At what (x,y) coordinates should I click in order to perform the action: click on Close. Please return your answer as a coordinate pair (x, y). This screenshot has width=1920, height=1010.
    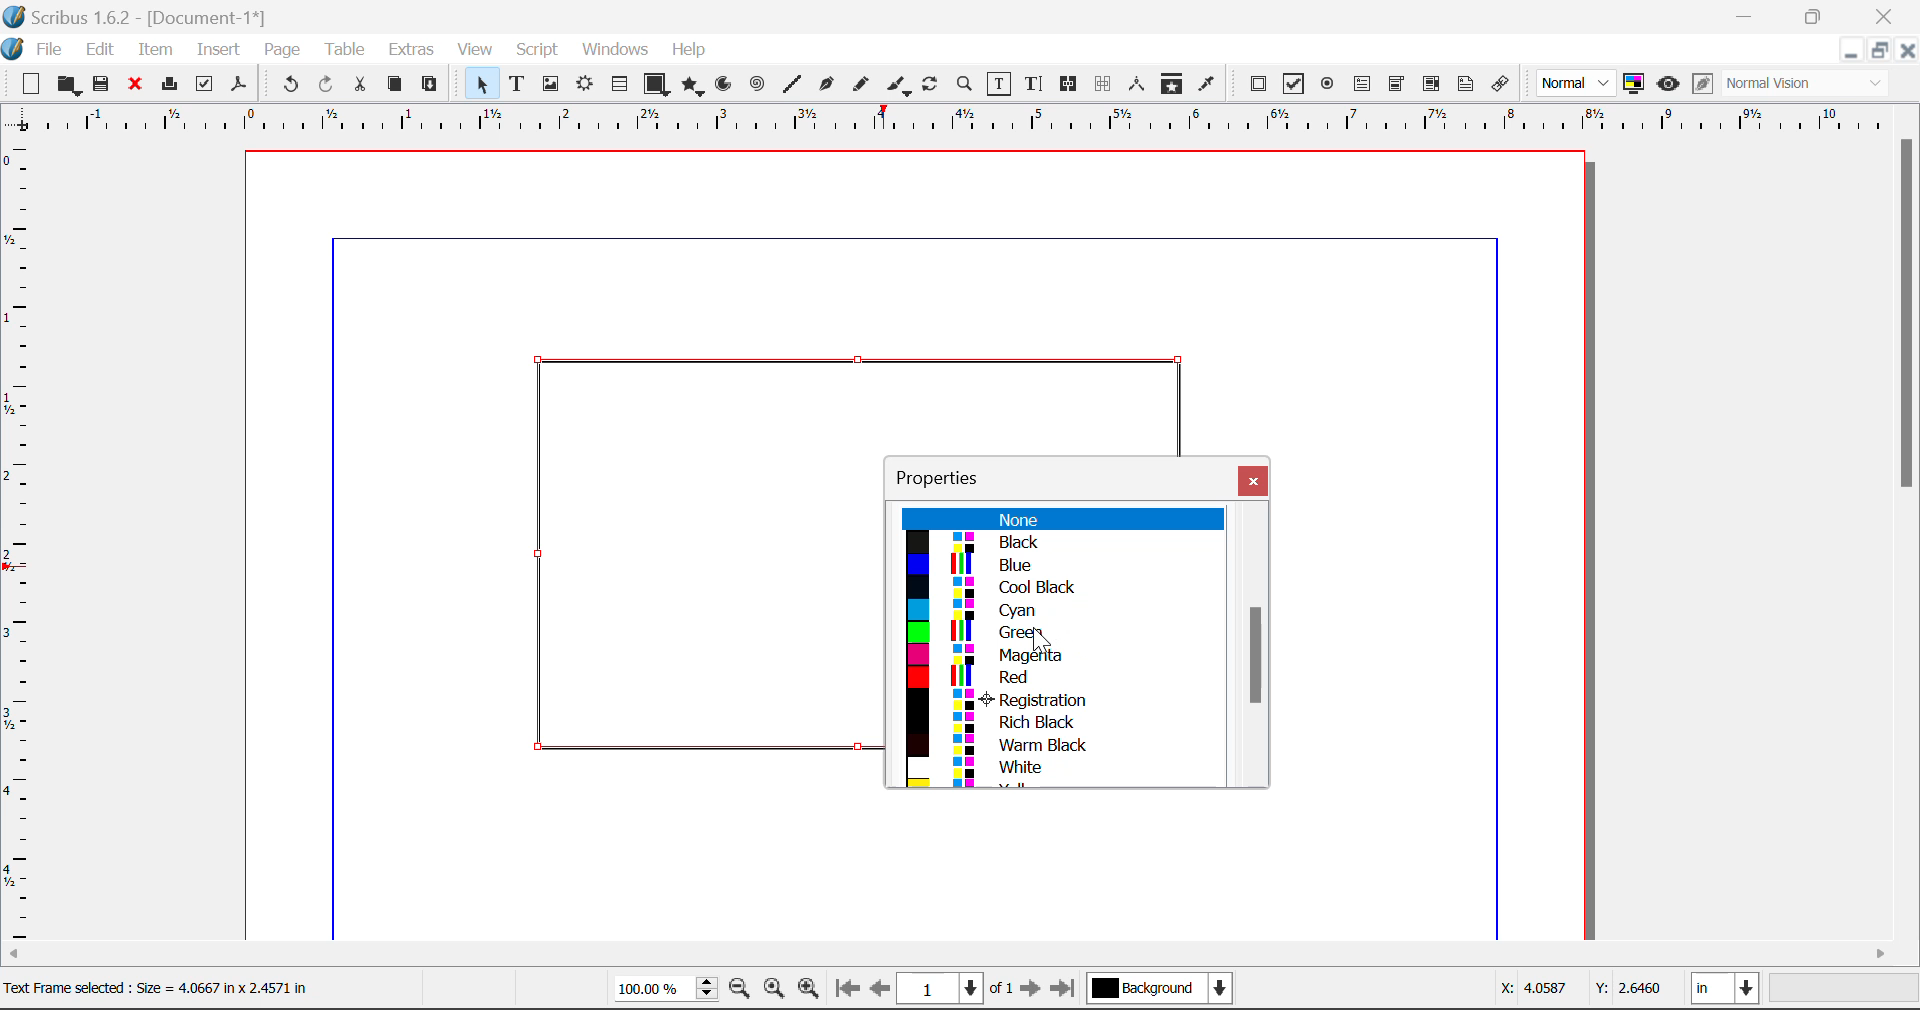
    Looking at the image, I should click on (1908, 50).